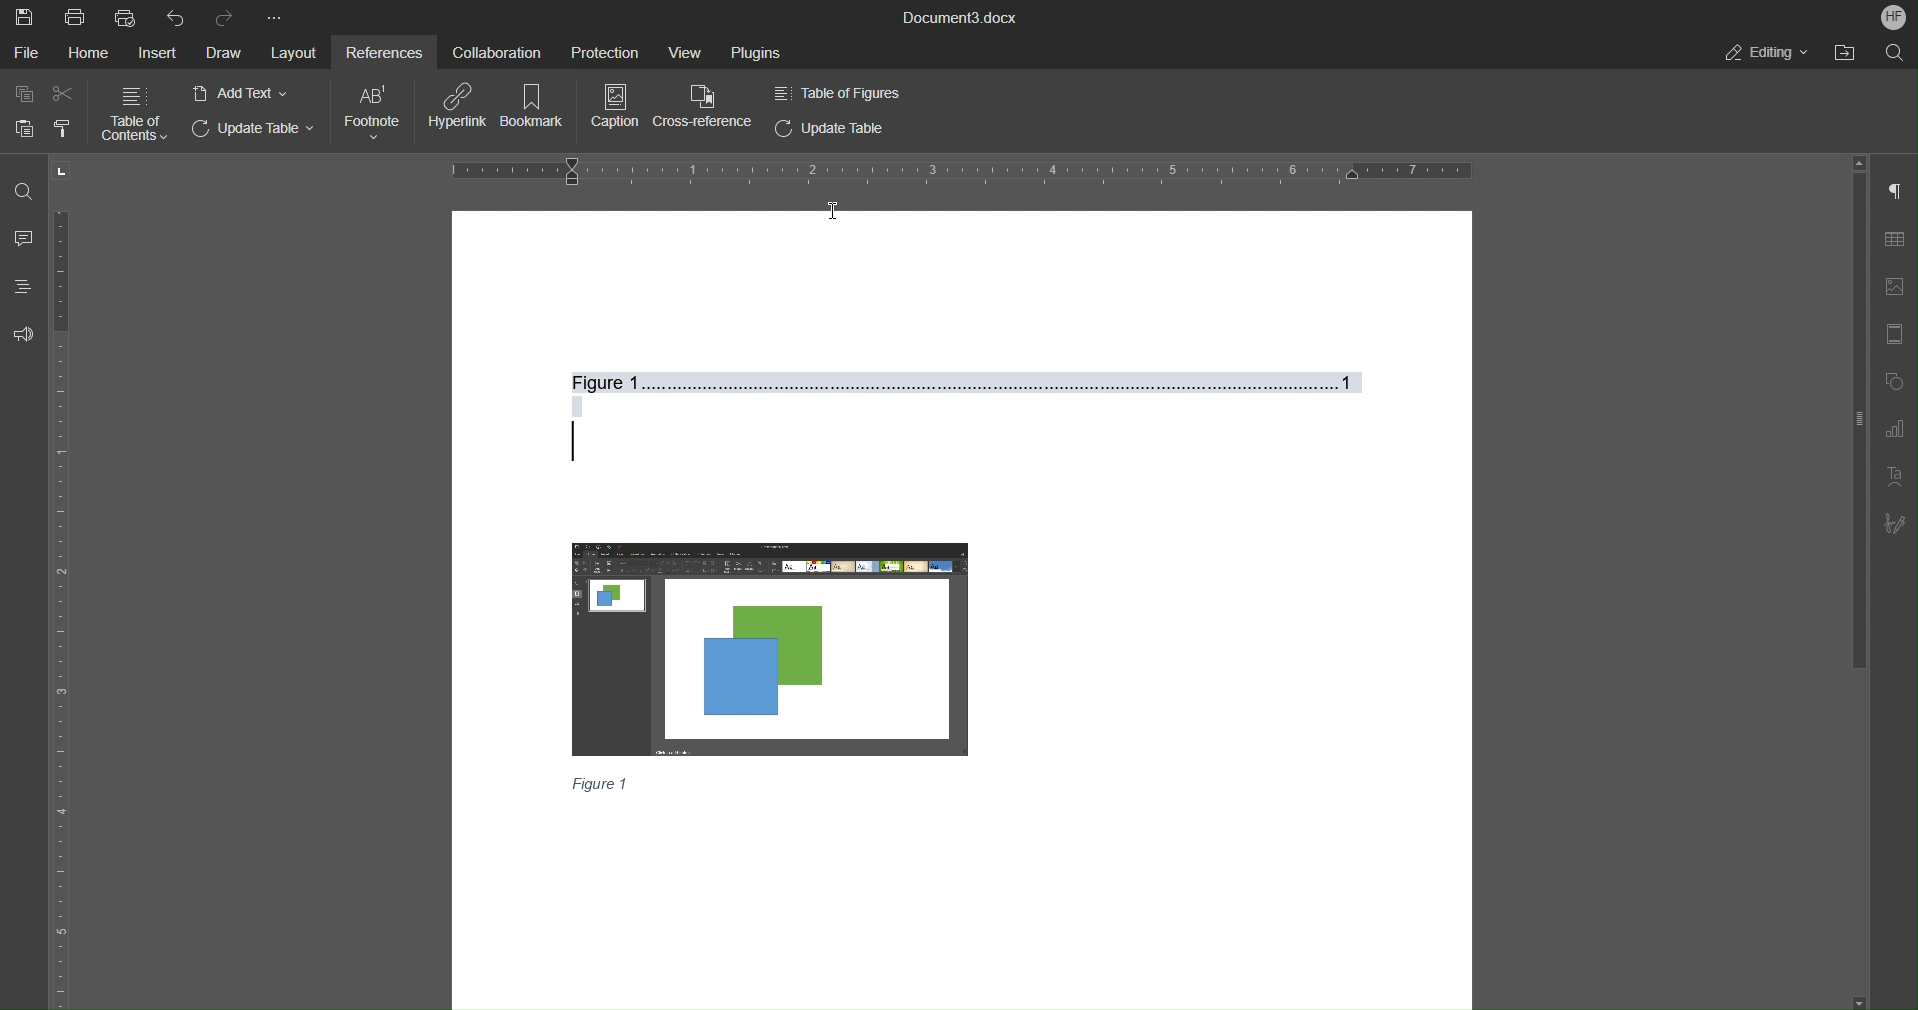  I want to click on Find, so click(23, 190).